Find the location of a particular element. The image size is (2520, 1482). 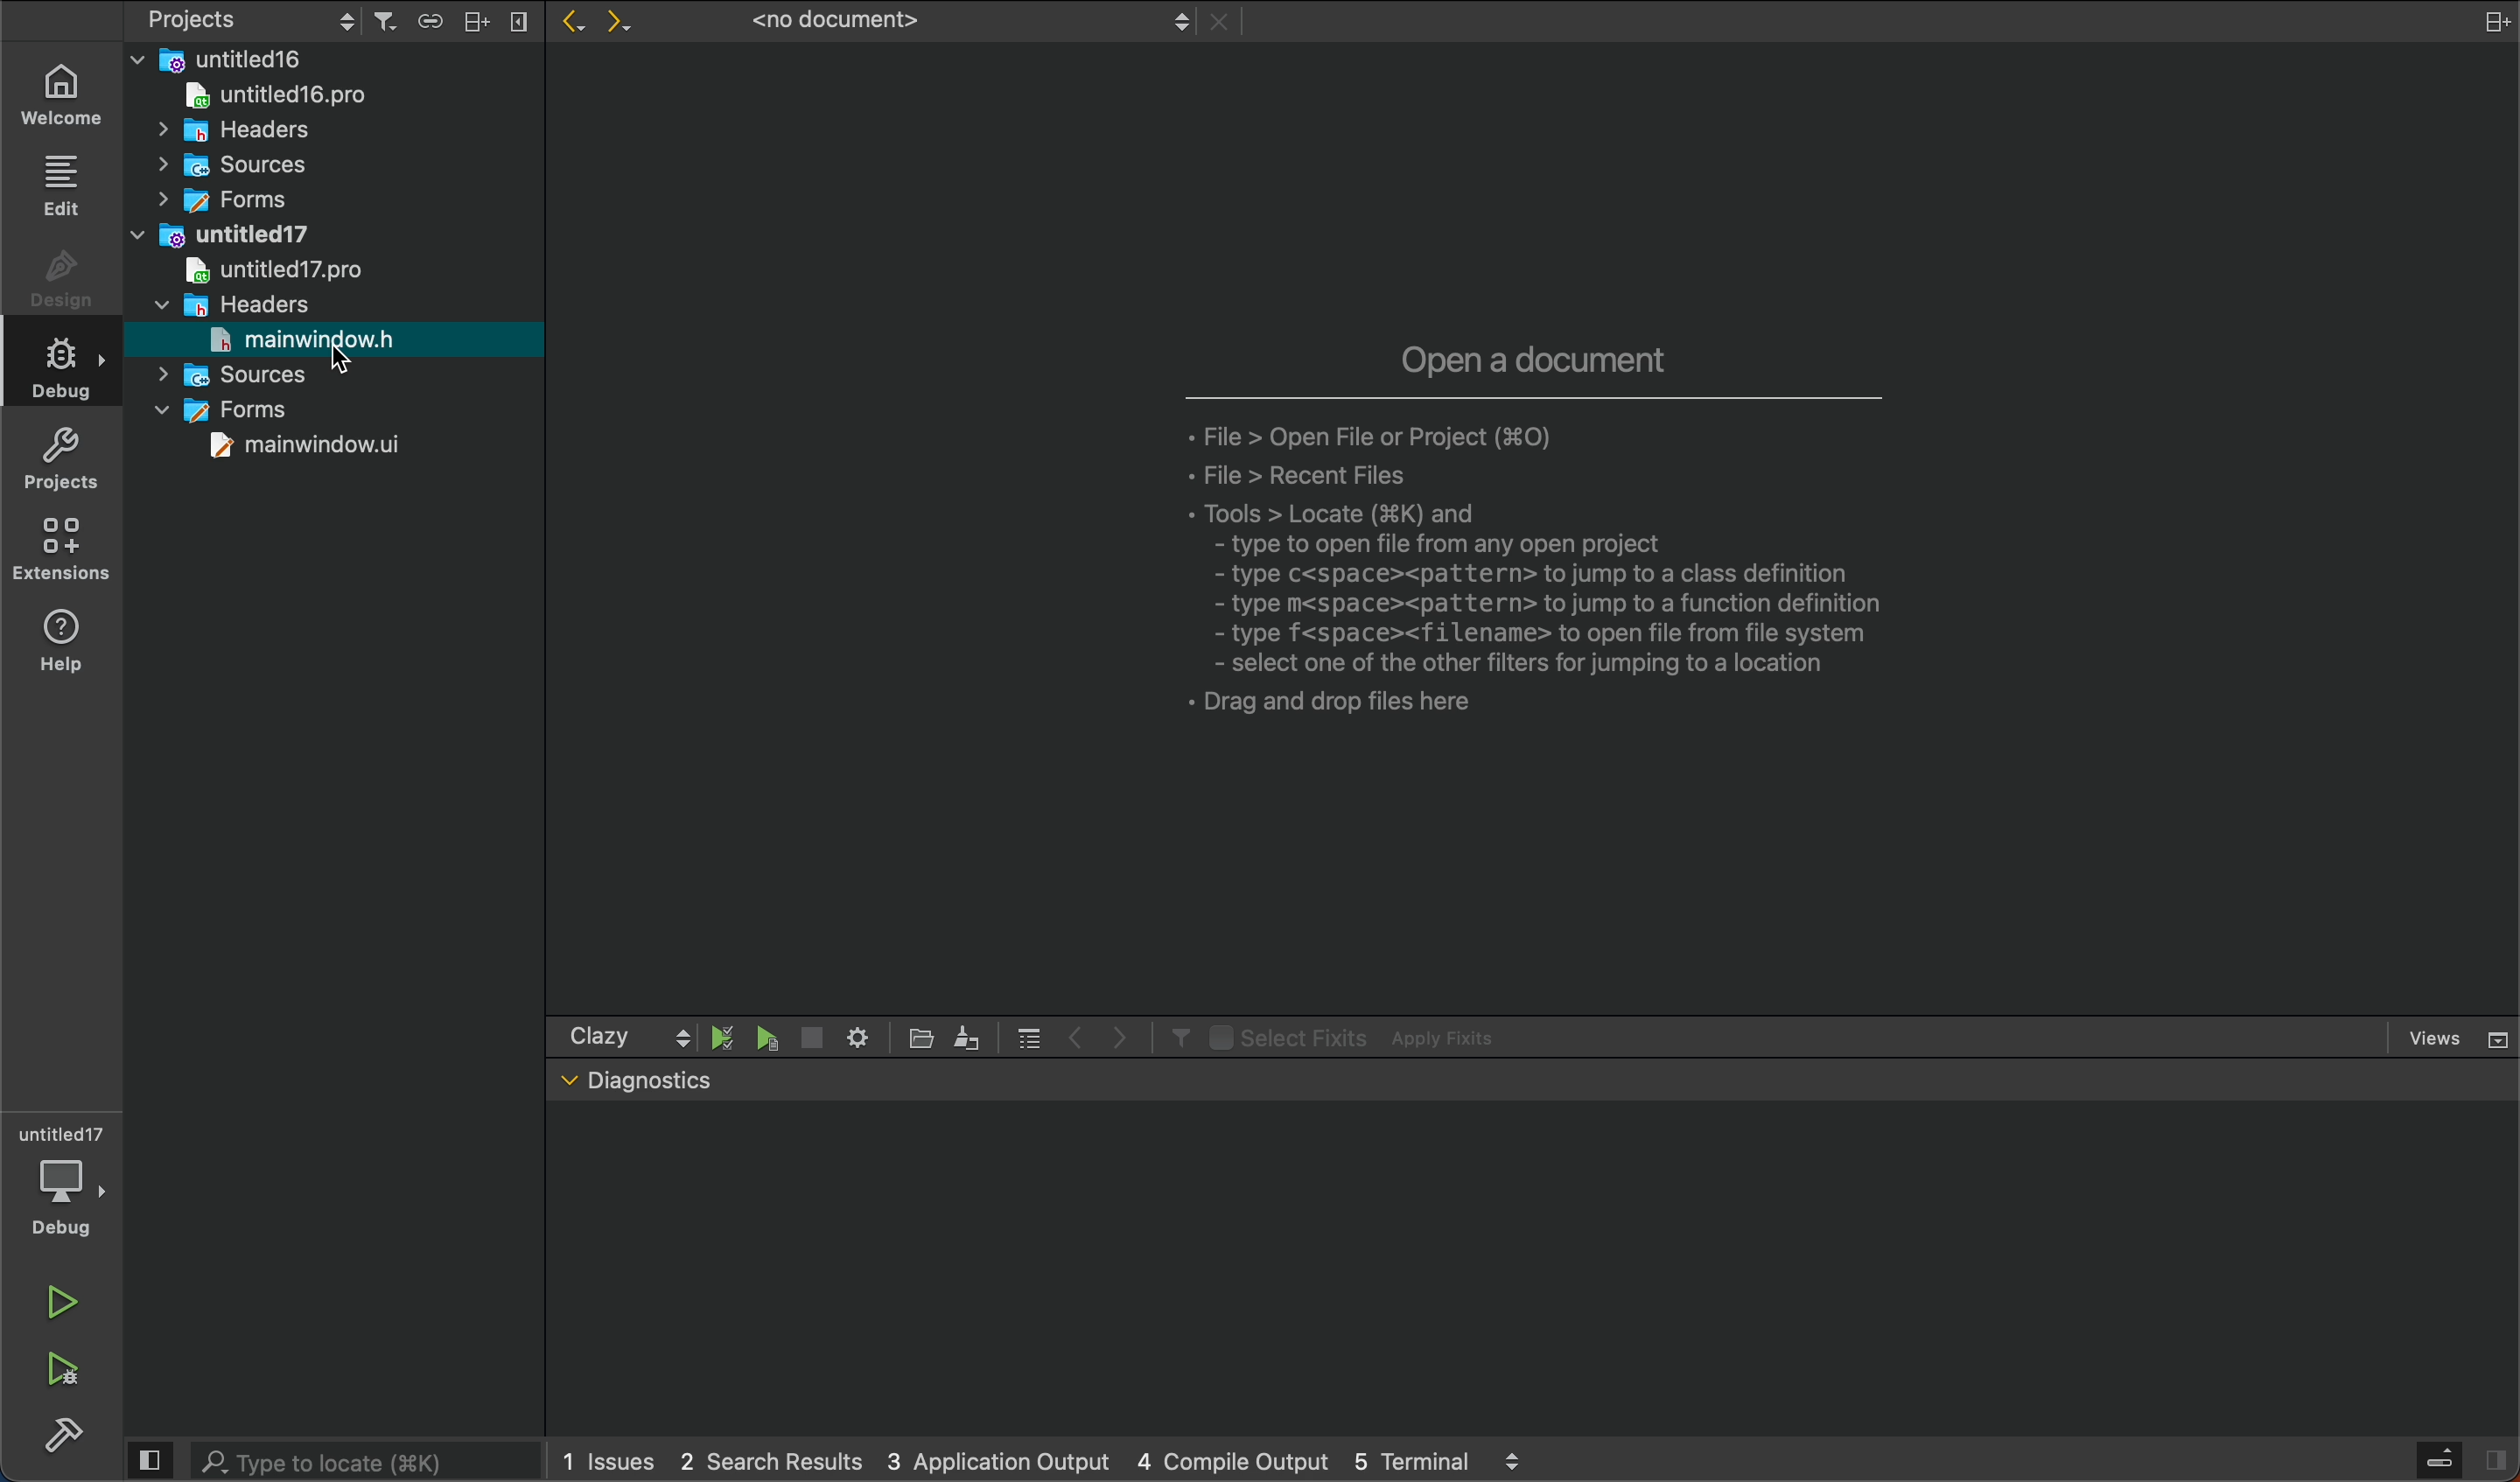

Logs is located at coordinates (1514, 1460).